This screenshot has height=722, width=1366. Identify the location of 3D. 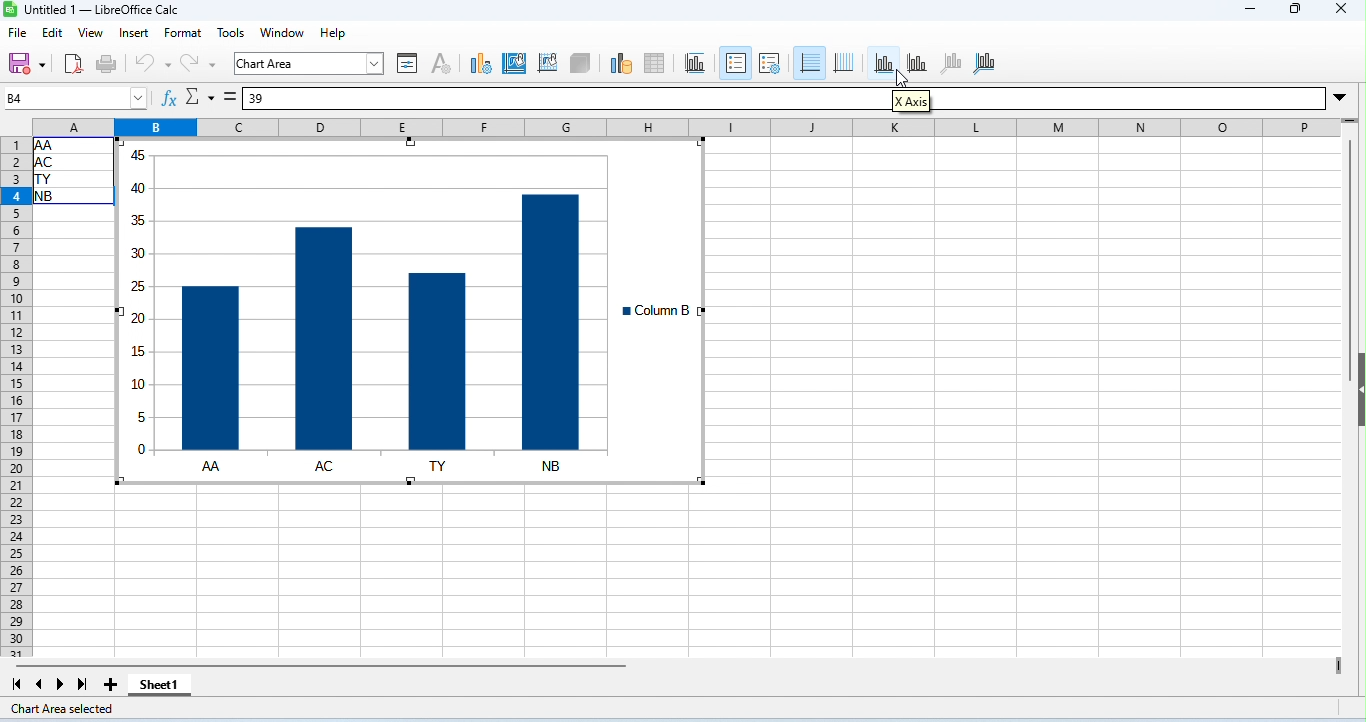
(582, 61).